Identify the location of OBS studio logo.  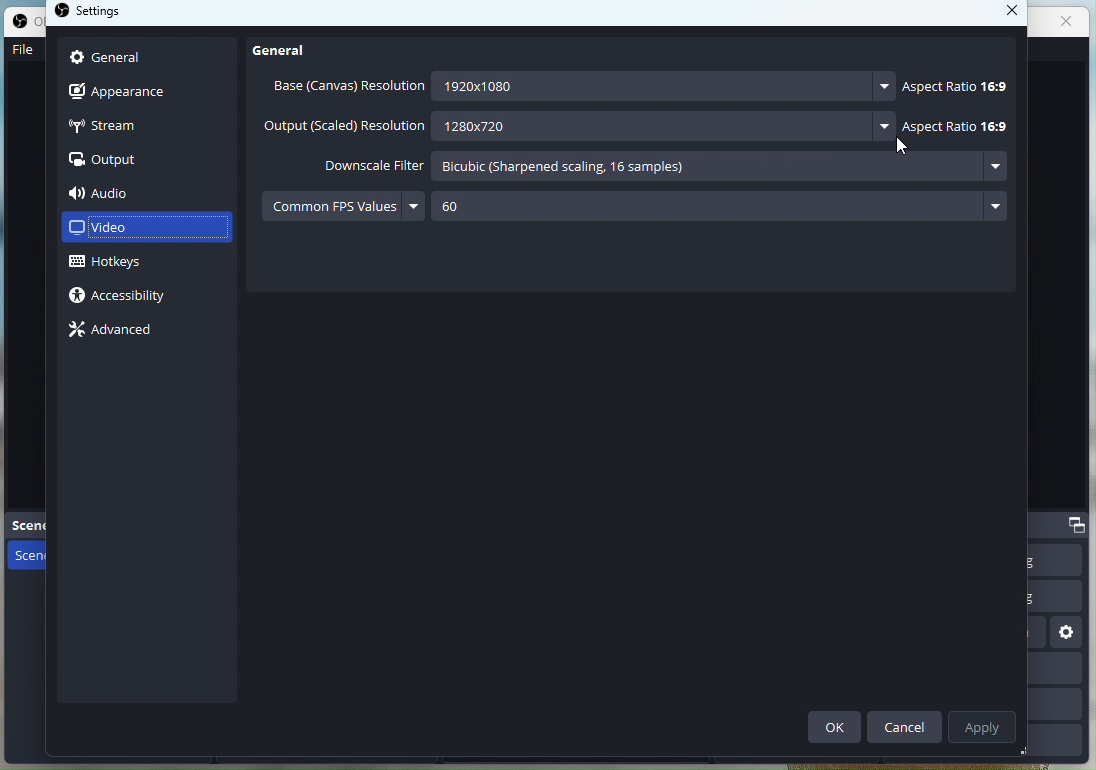
(63, 13).